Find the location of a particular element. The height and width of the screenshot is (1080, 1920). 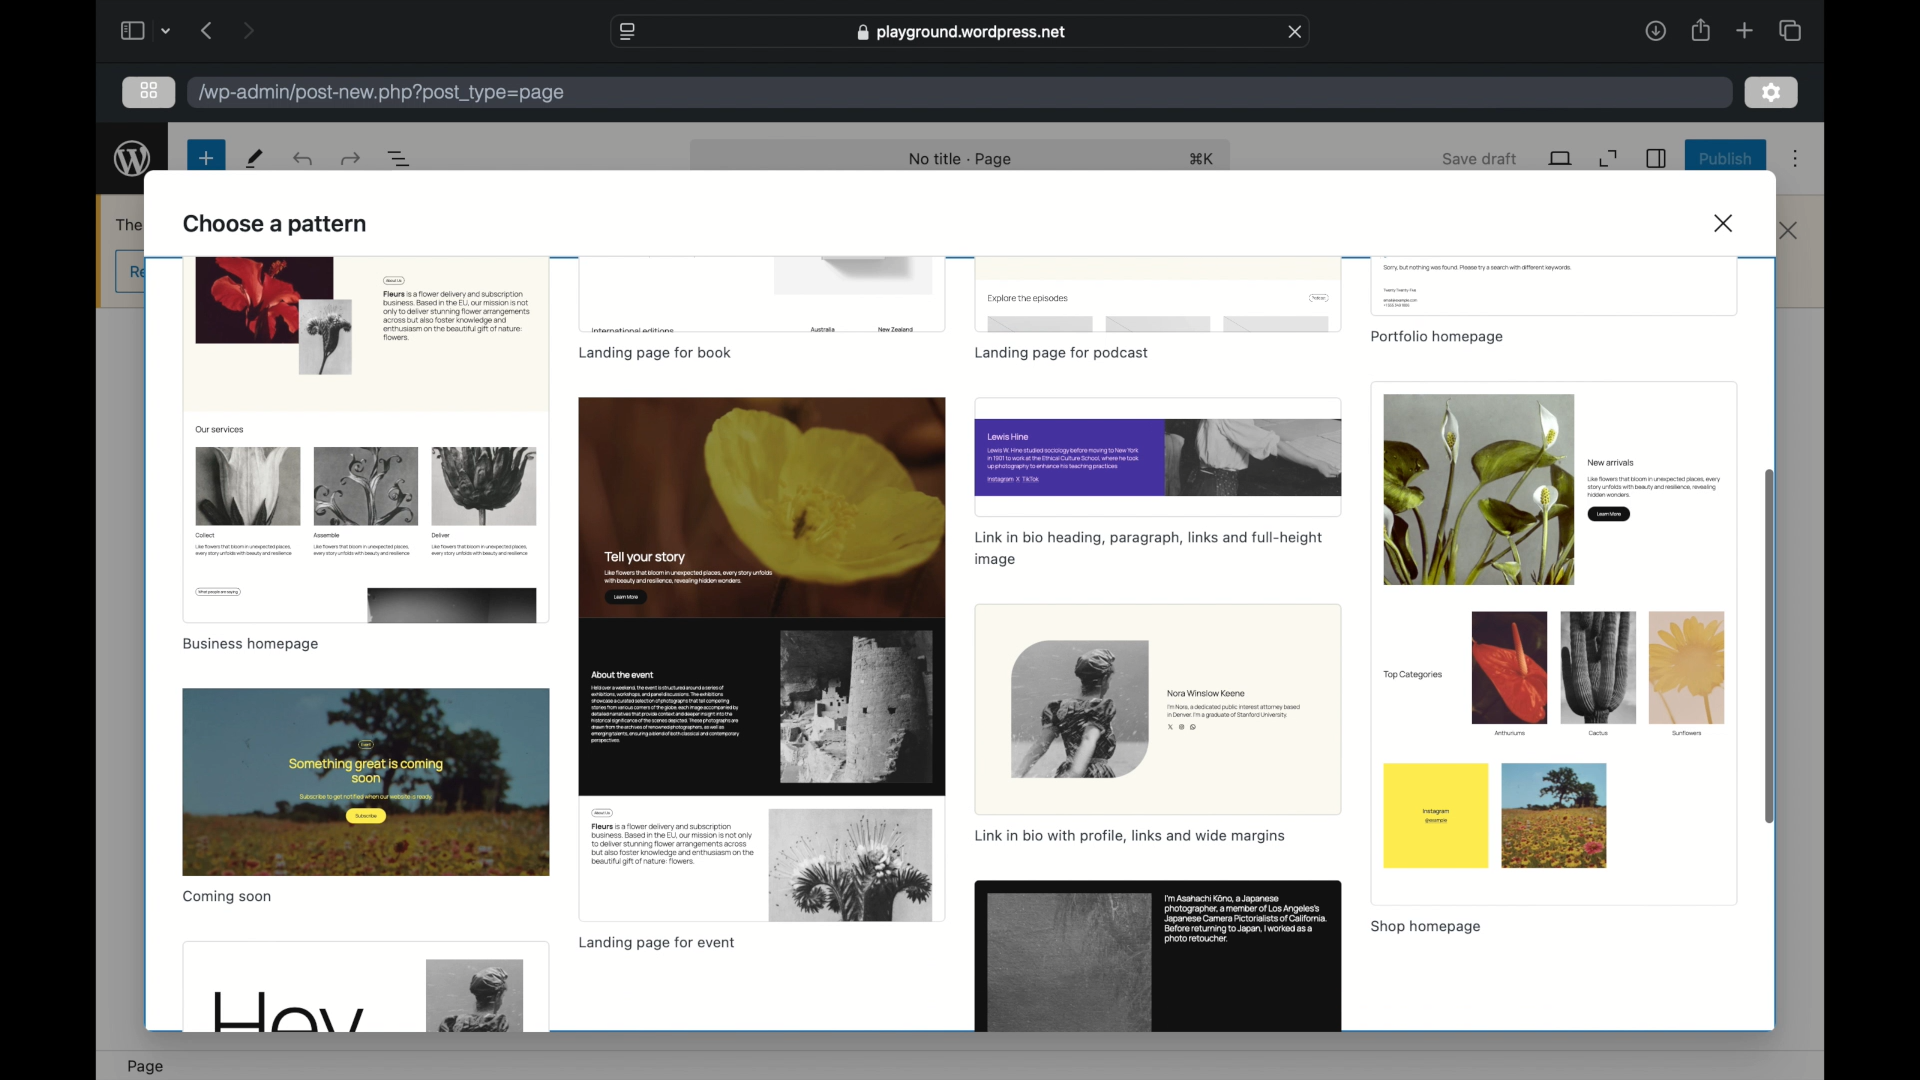

ink in bio with profile, links and side margins is located at coordinates (1130, 835).